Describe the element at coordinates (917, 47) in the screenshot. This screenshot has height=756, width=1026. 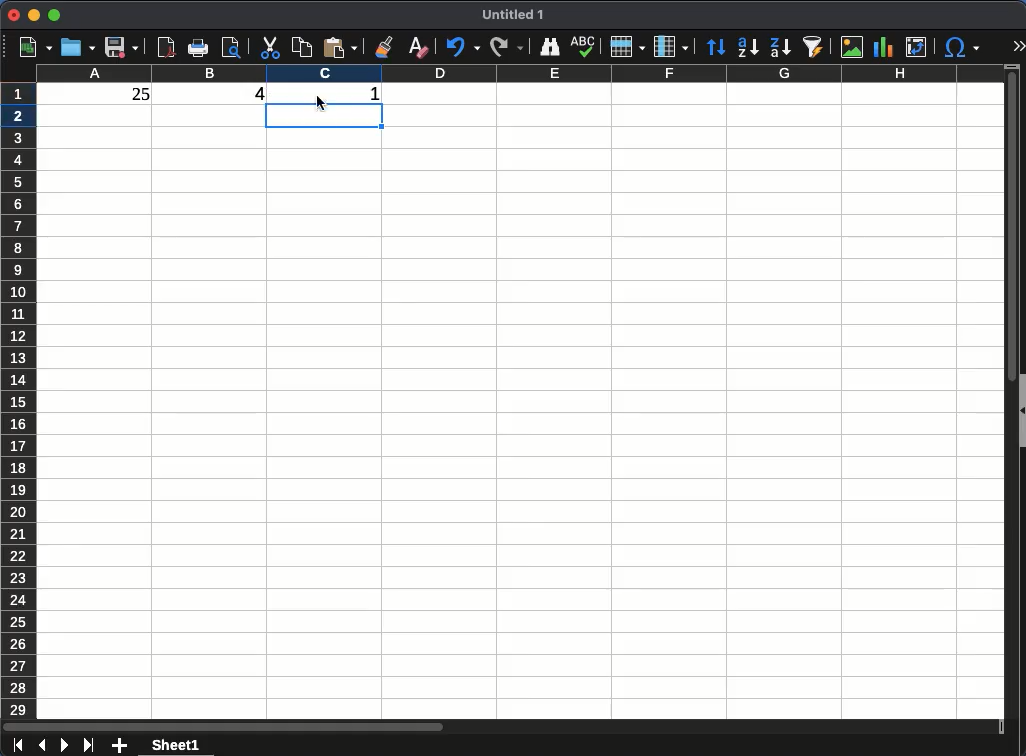
I see `pivot table` at that location.